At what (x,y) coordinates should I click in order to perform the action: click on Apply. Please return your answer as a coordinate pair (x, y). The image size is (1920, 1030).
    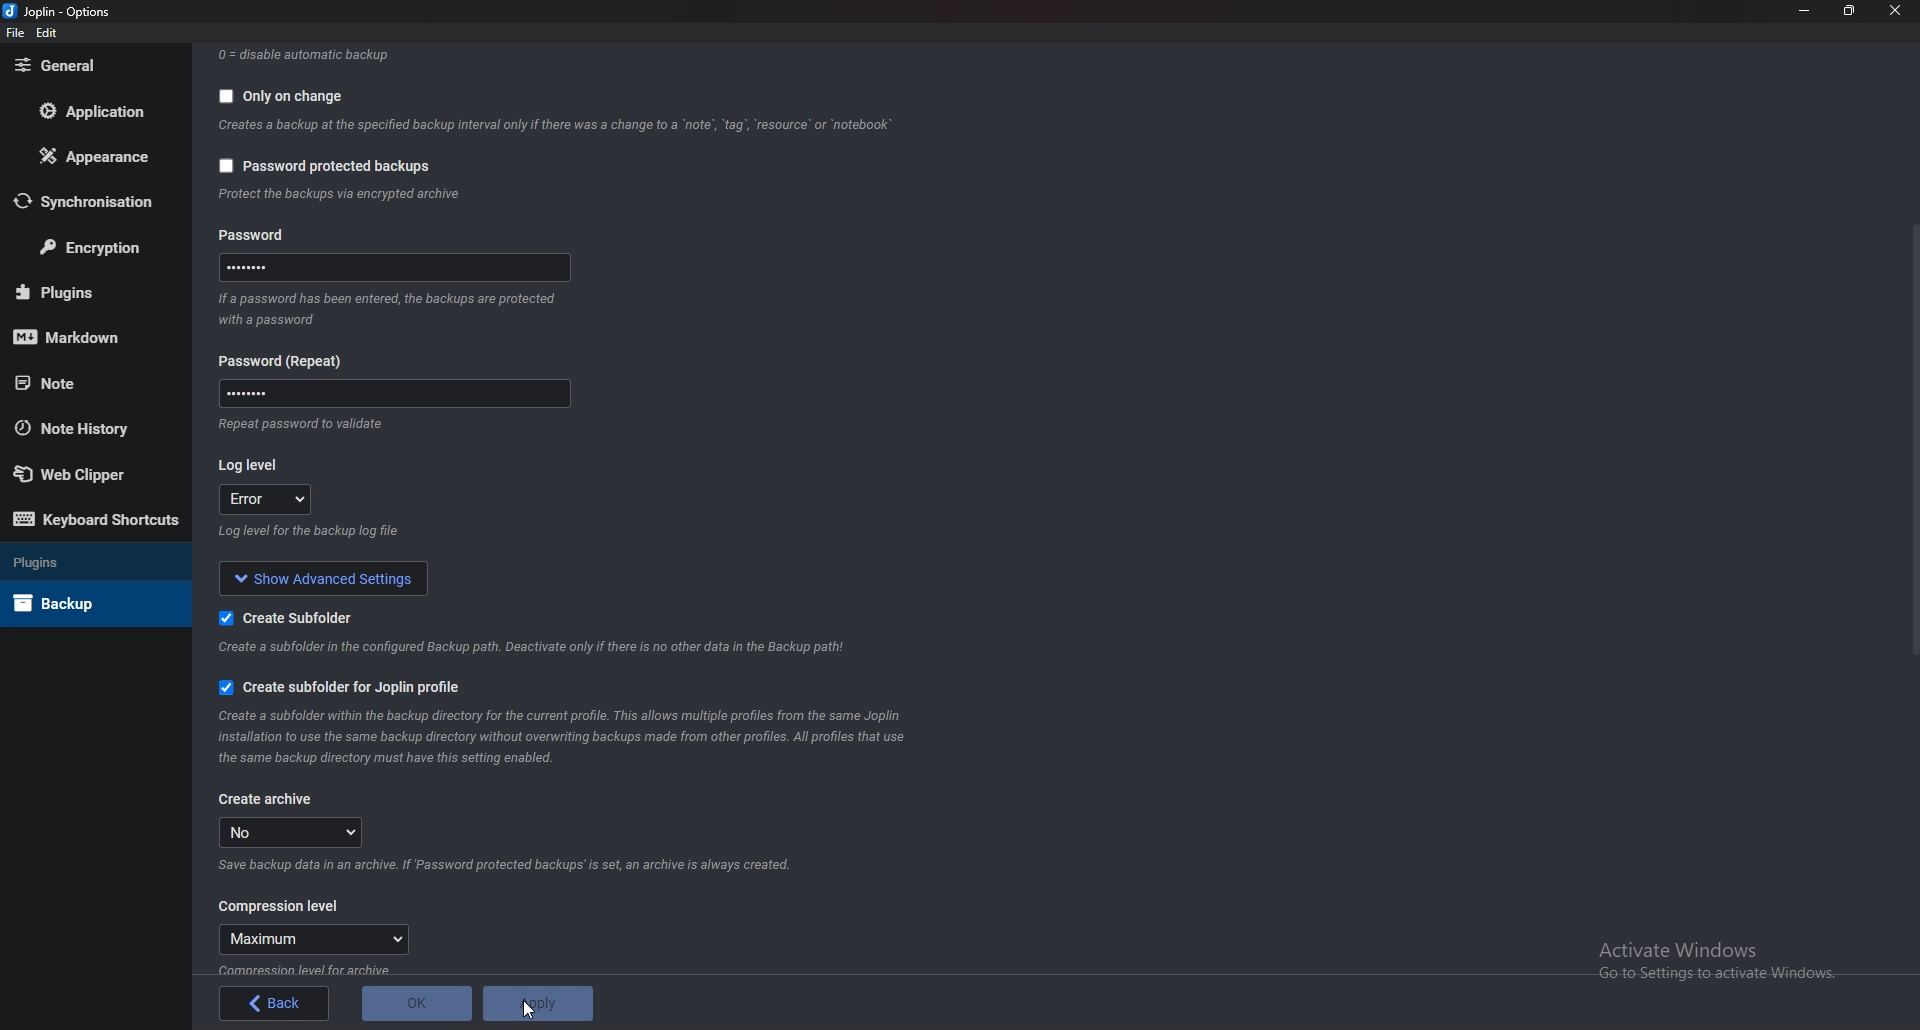
    Looking at the image, I should click on (535, 1002).